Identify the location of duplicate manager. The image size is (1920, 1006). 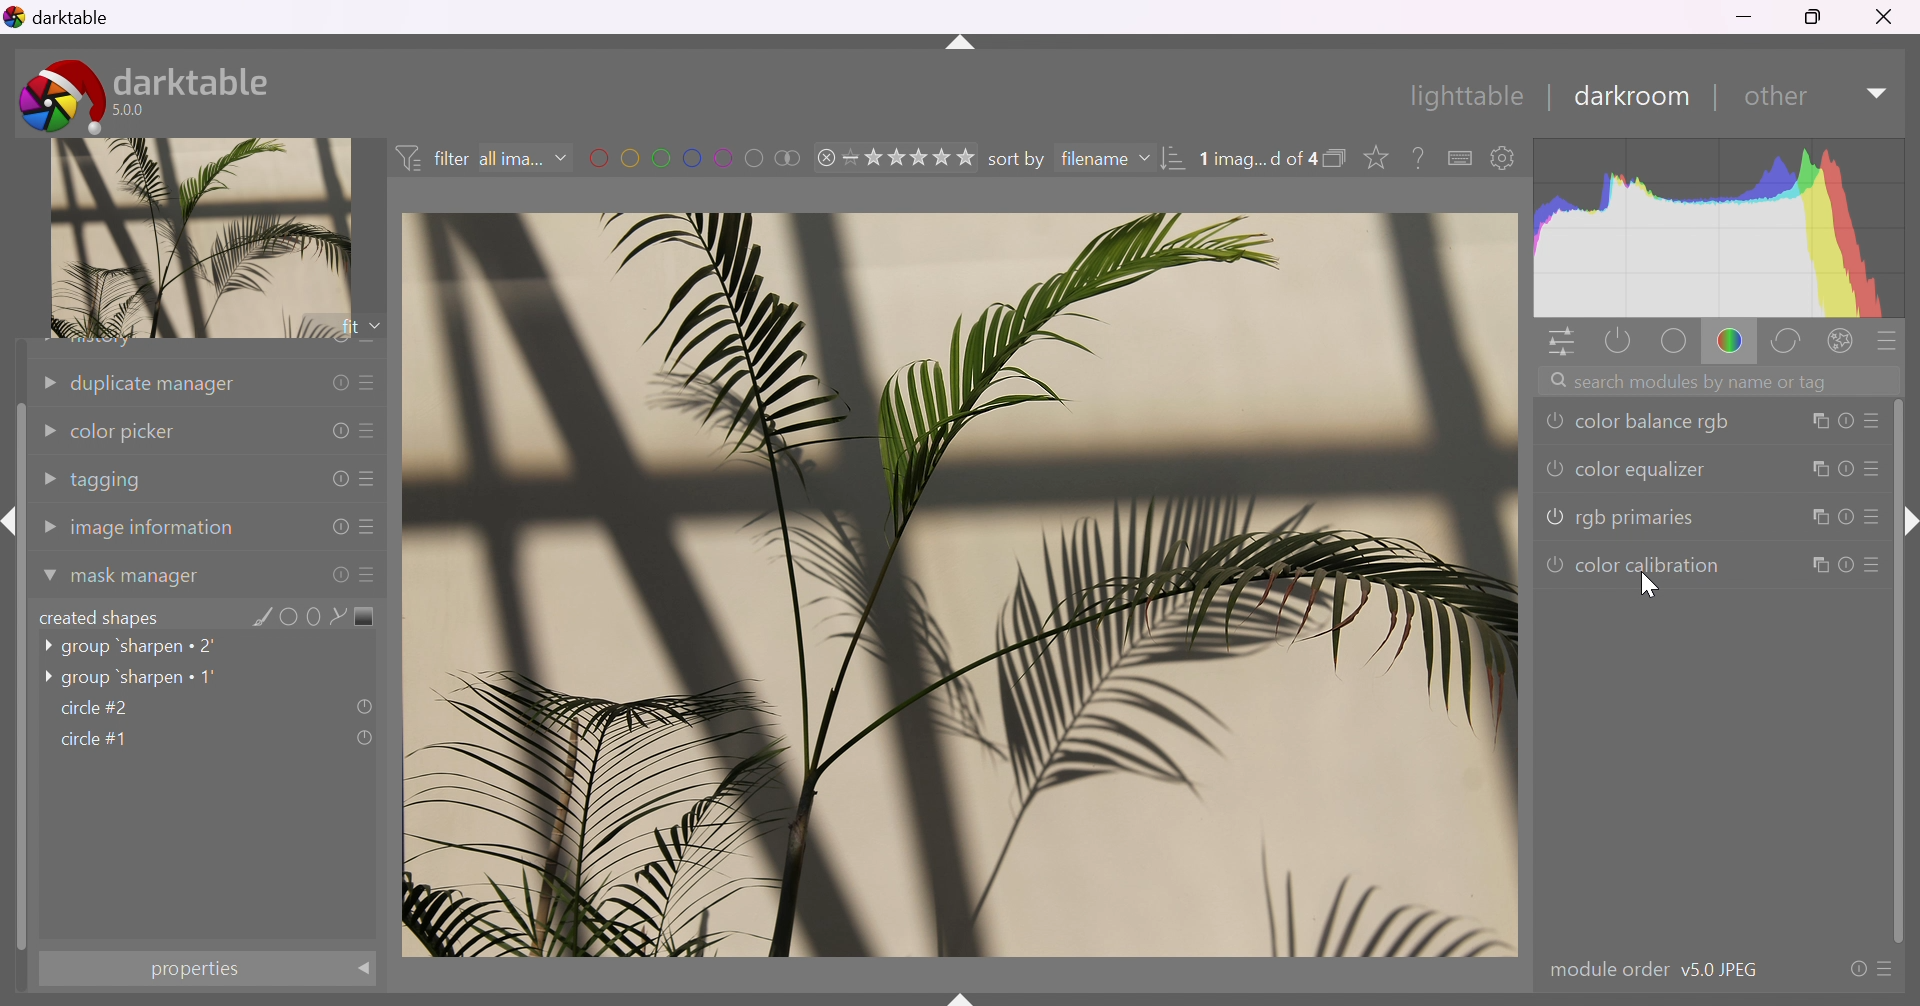
(206, 386).